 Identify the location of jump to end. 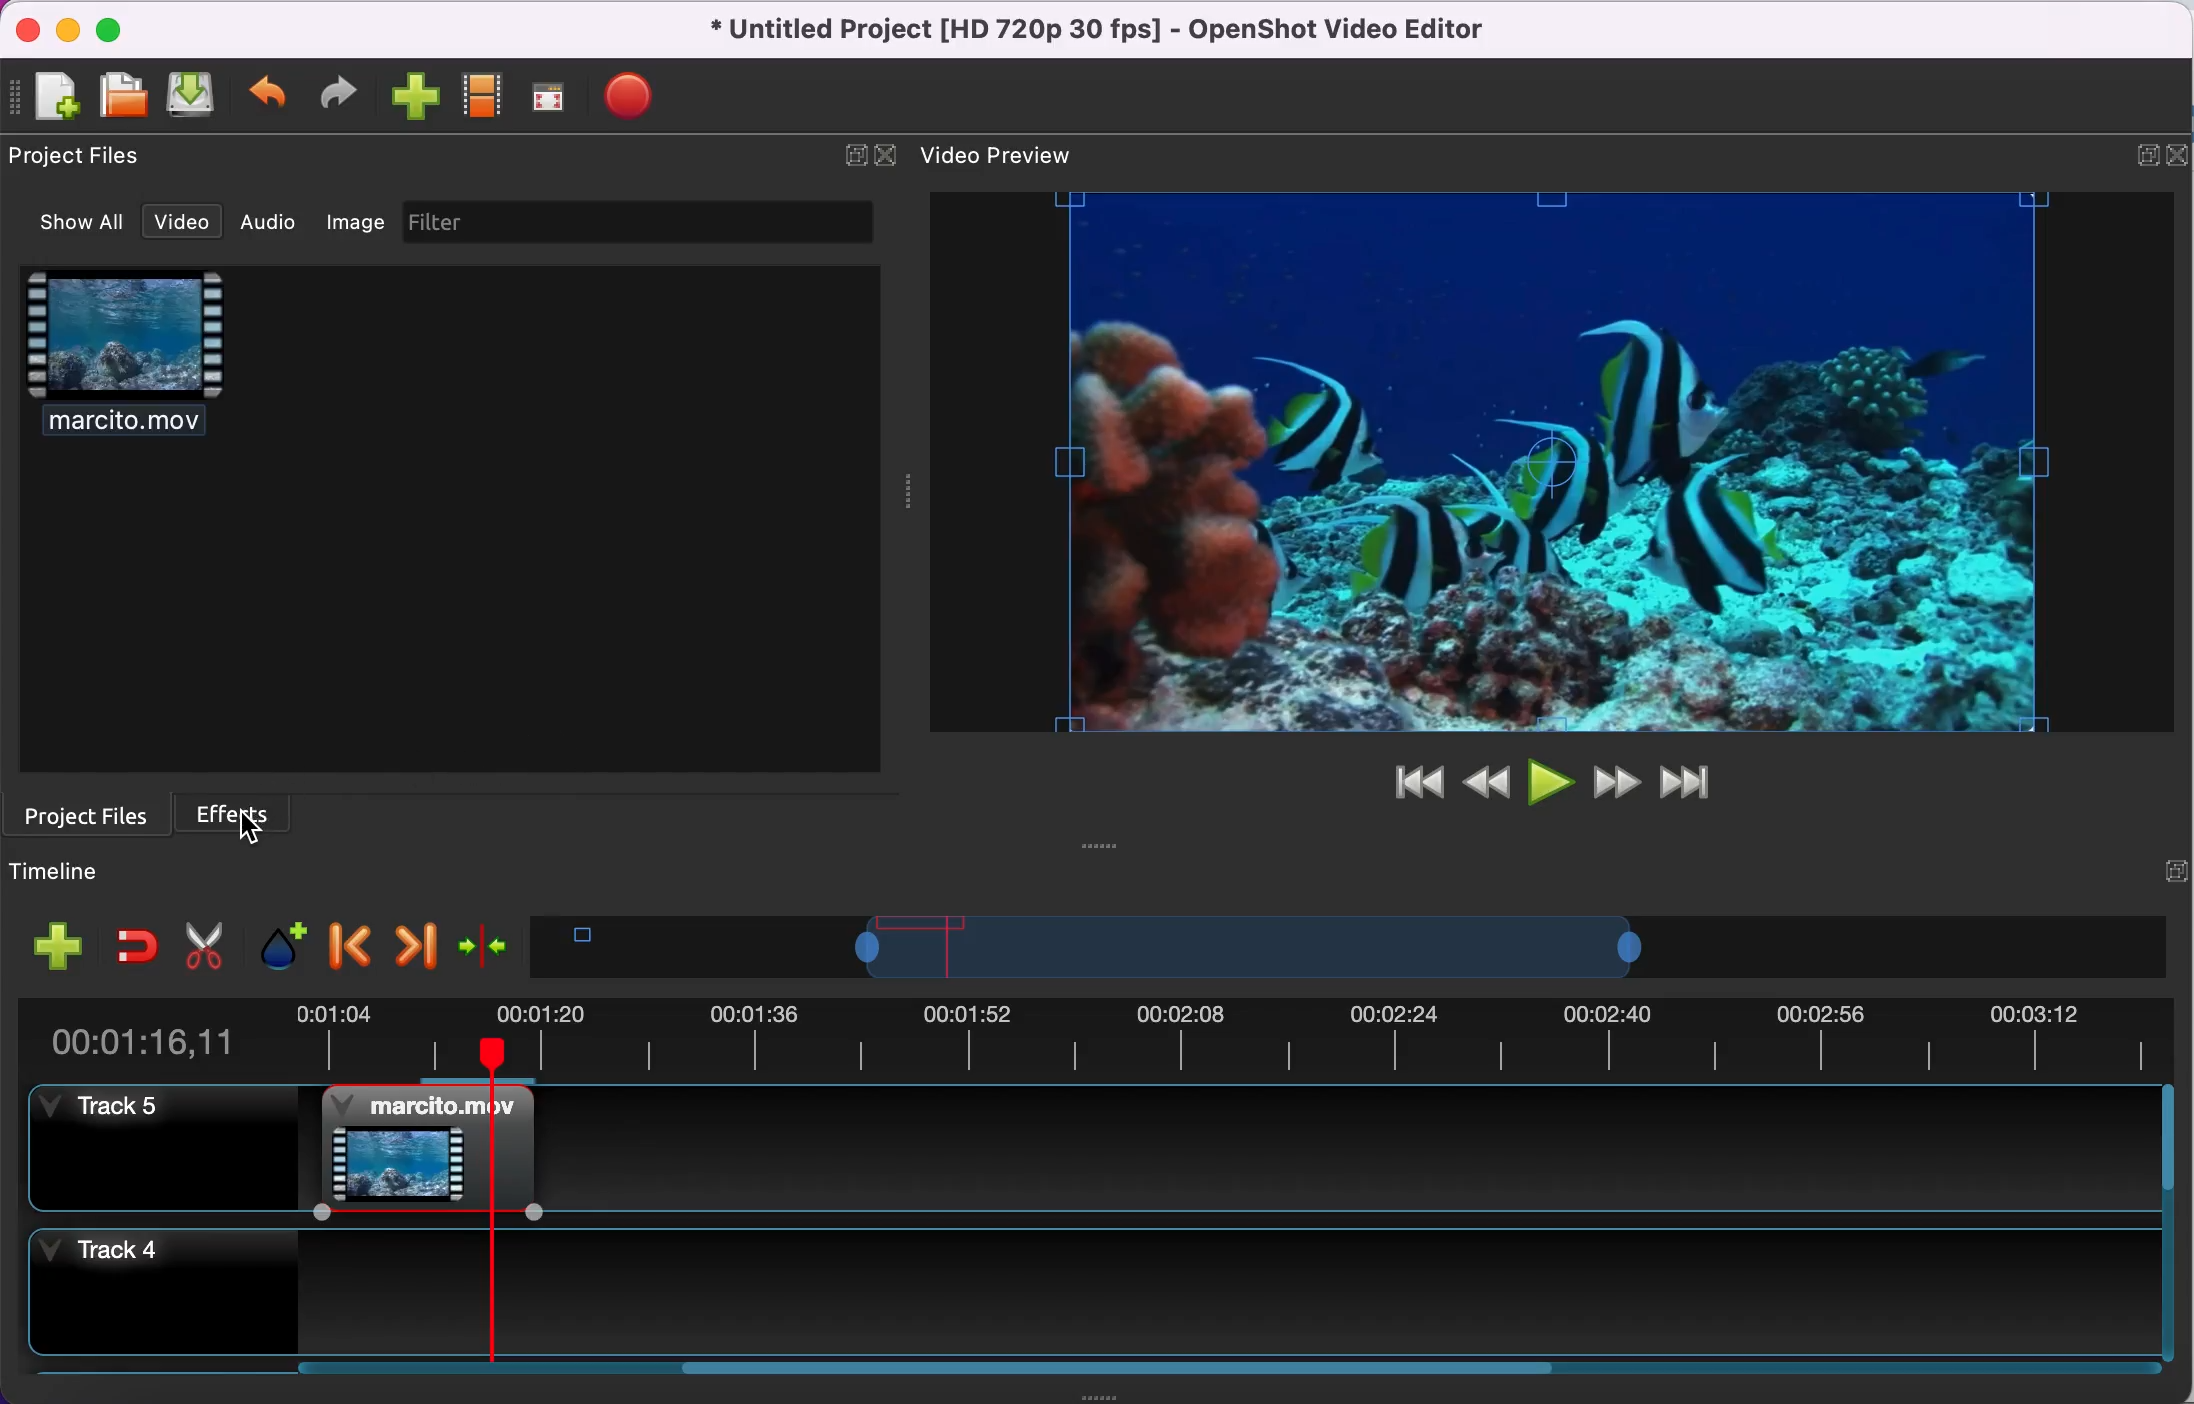
(1688, 783).